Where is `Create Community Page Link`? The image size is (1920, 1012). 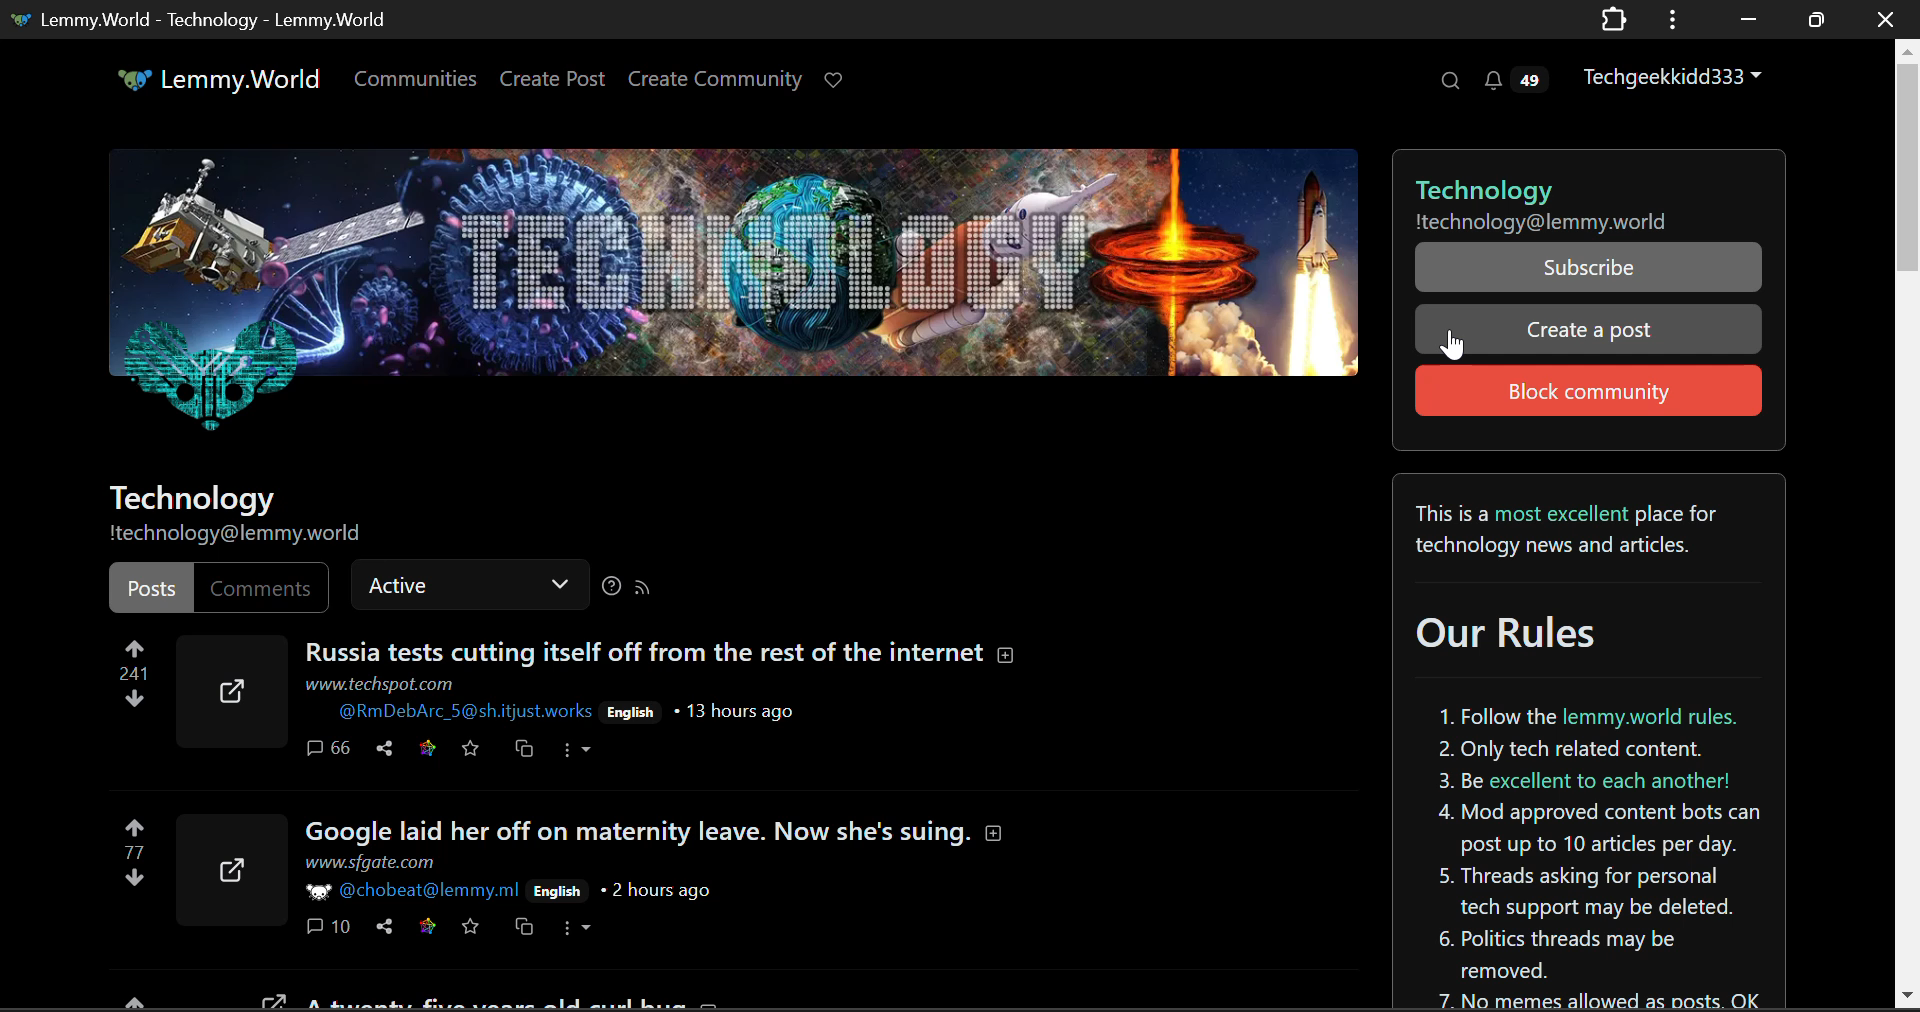
Create Community Page Link is located at coordinates (715, 77).